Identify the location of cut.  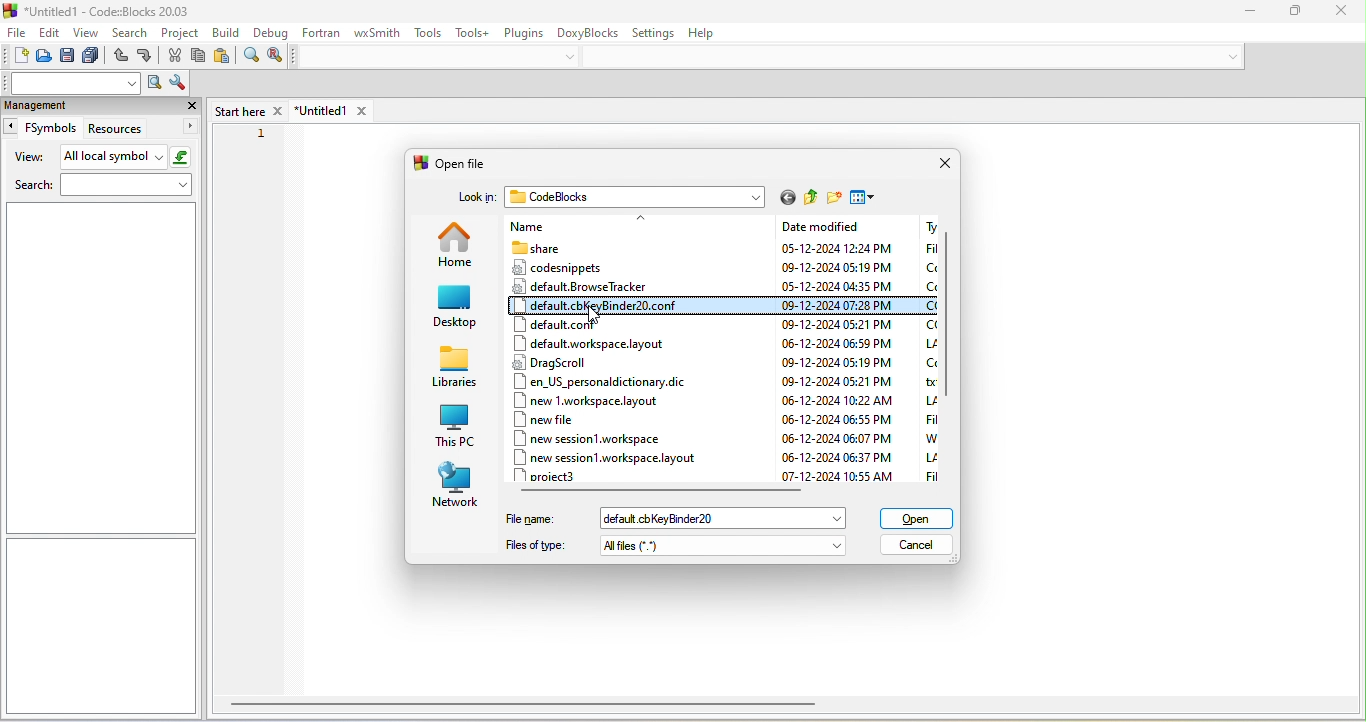
(175, 55).